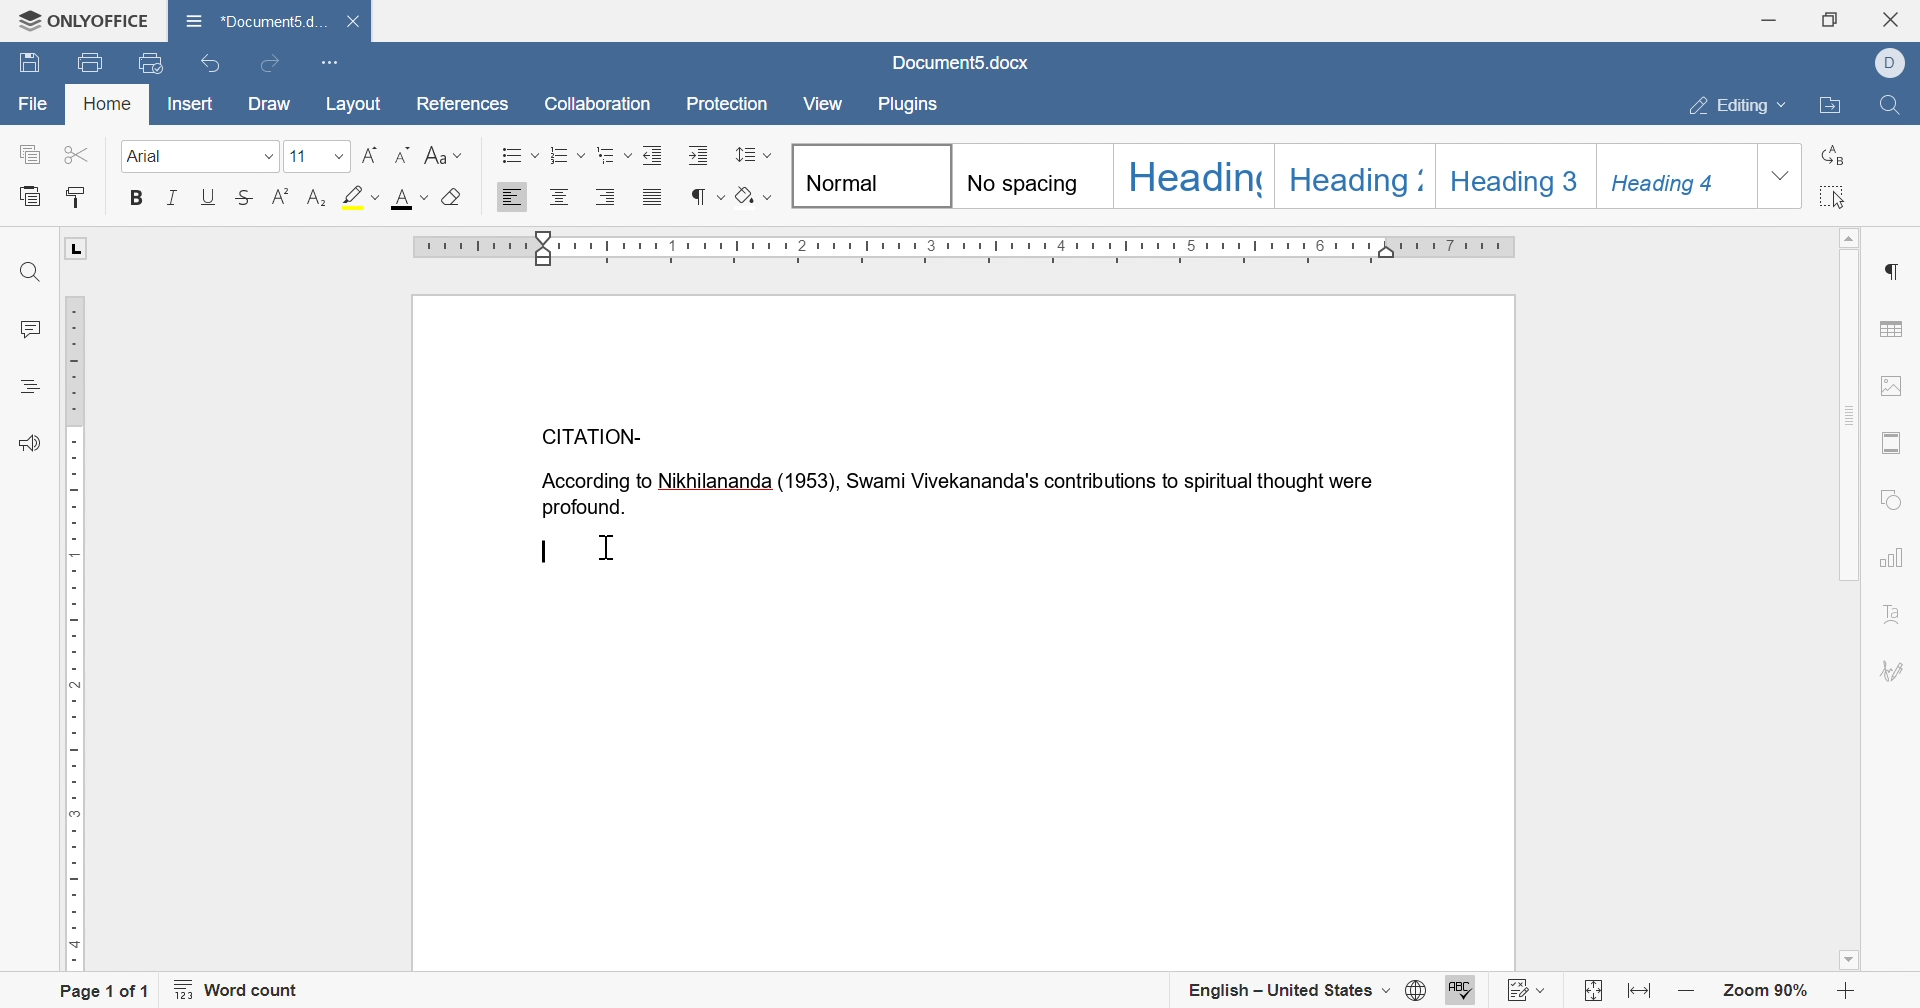 The height and width of the screenshot is (1008, 1920). I want to click on find, so click(1895, 106).